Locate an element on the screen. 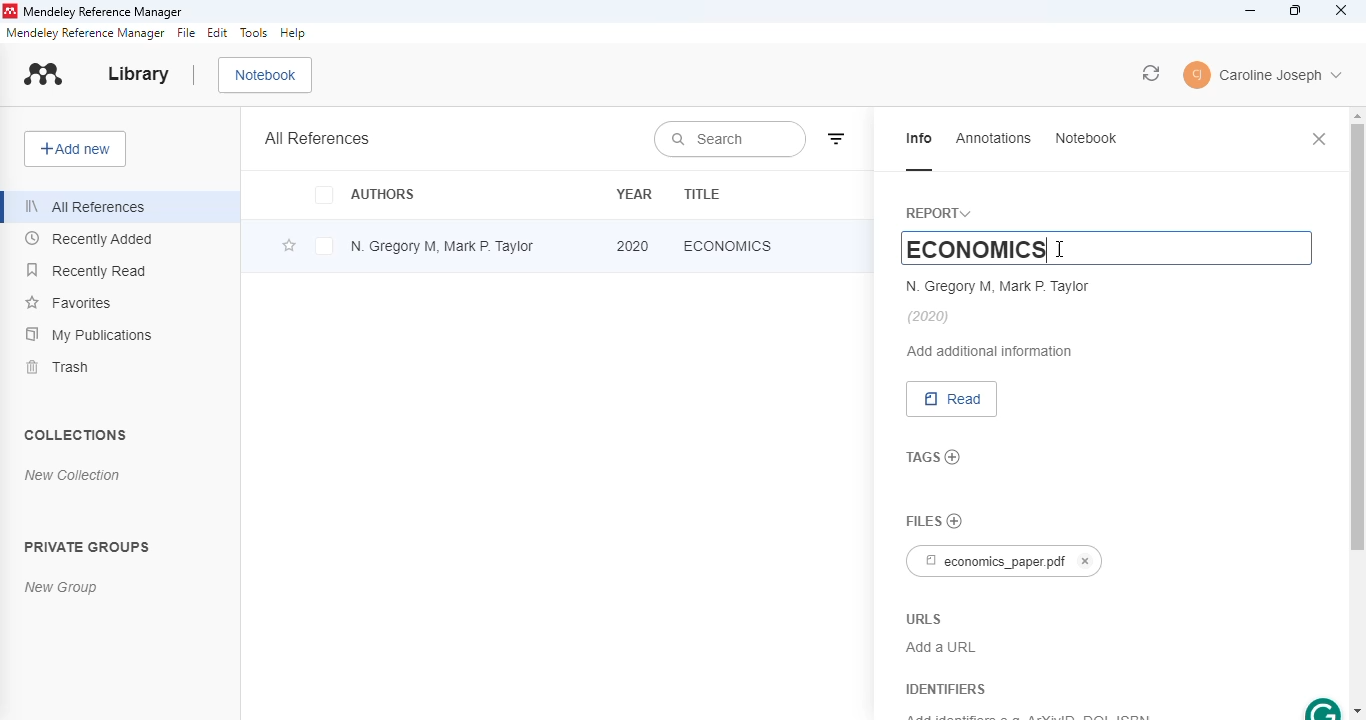 Image resolution: width=1366 pixels, height=720 pixels. info is located at coordinates (920, 140).